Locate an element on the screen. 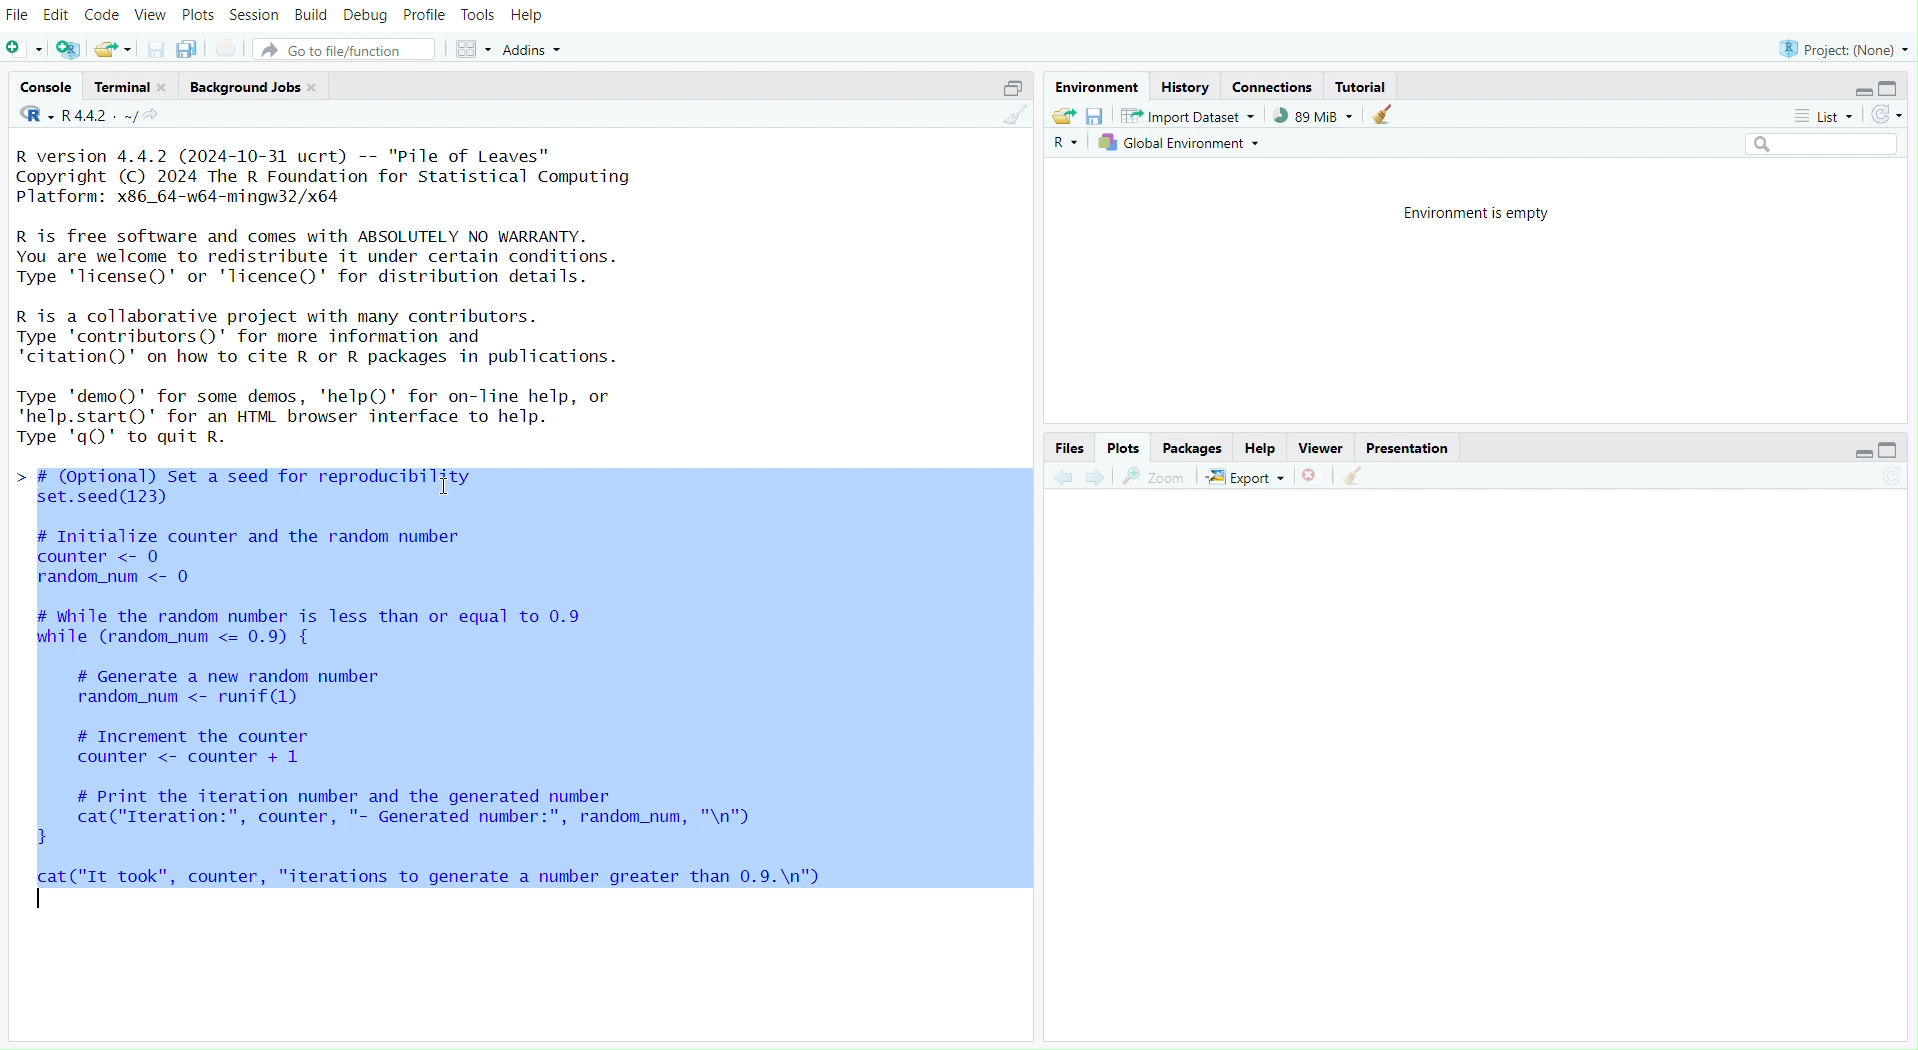  Load workspace is located at coordinates (1065, 116).